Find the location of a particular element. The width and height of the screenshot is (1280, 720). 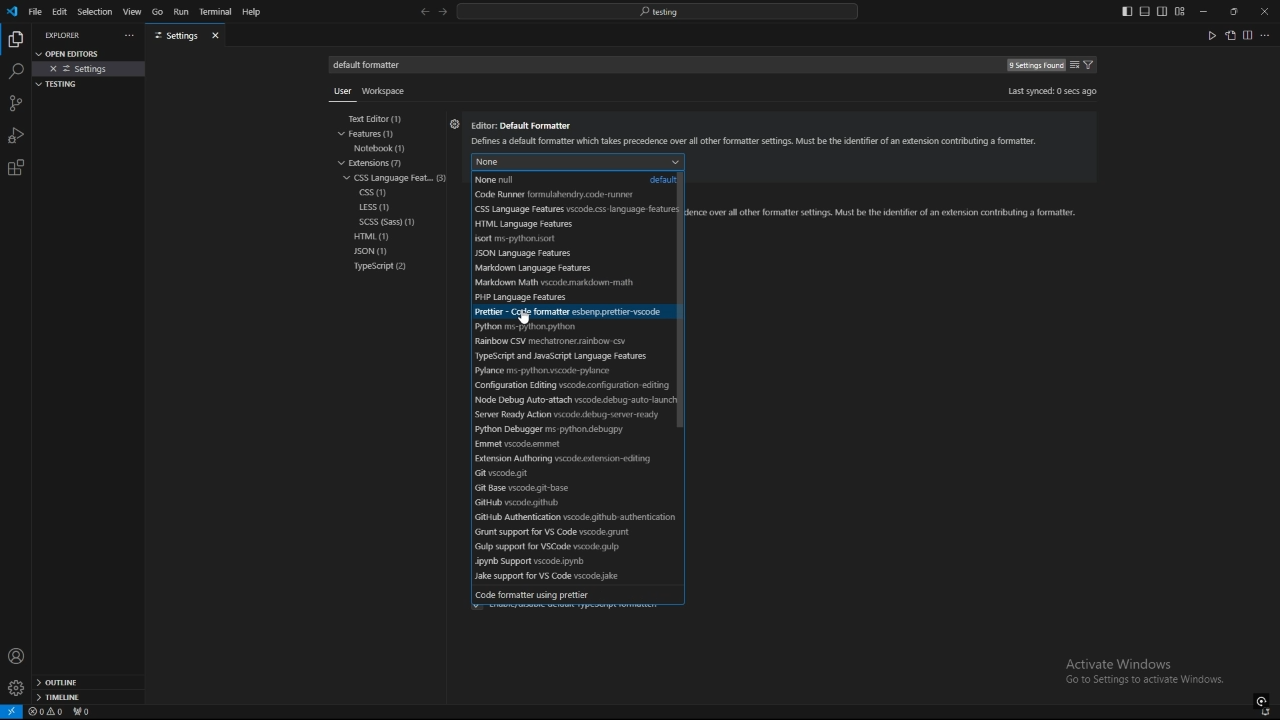

json is located at coordinates (383, 252).